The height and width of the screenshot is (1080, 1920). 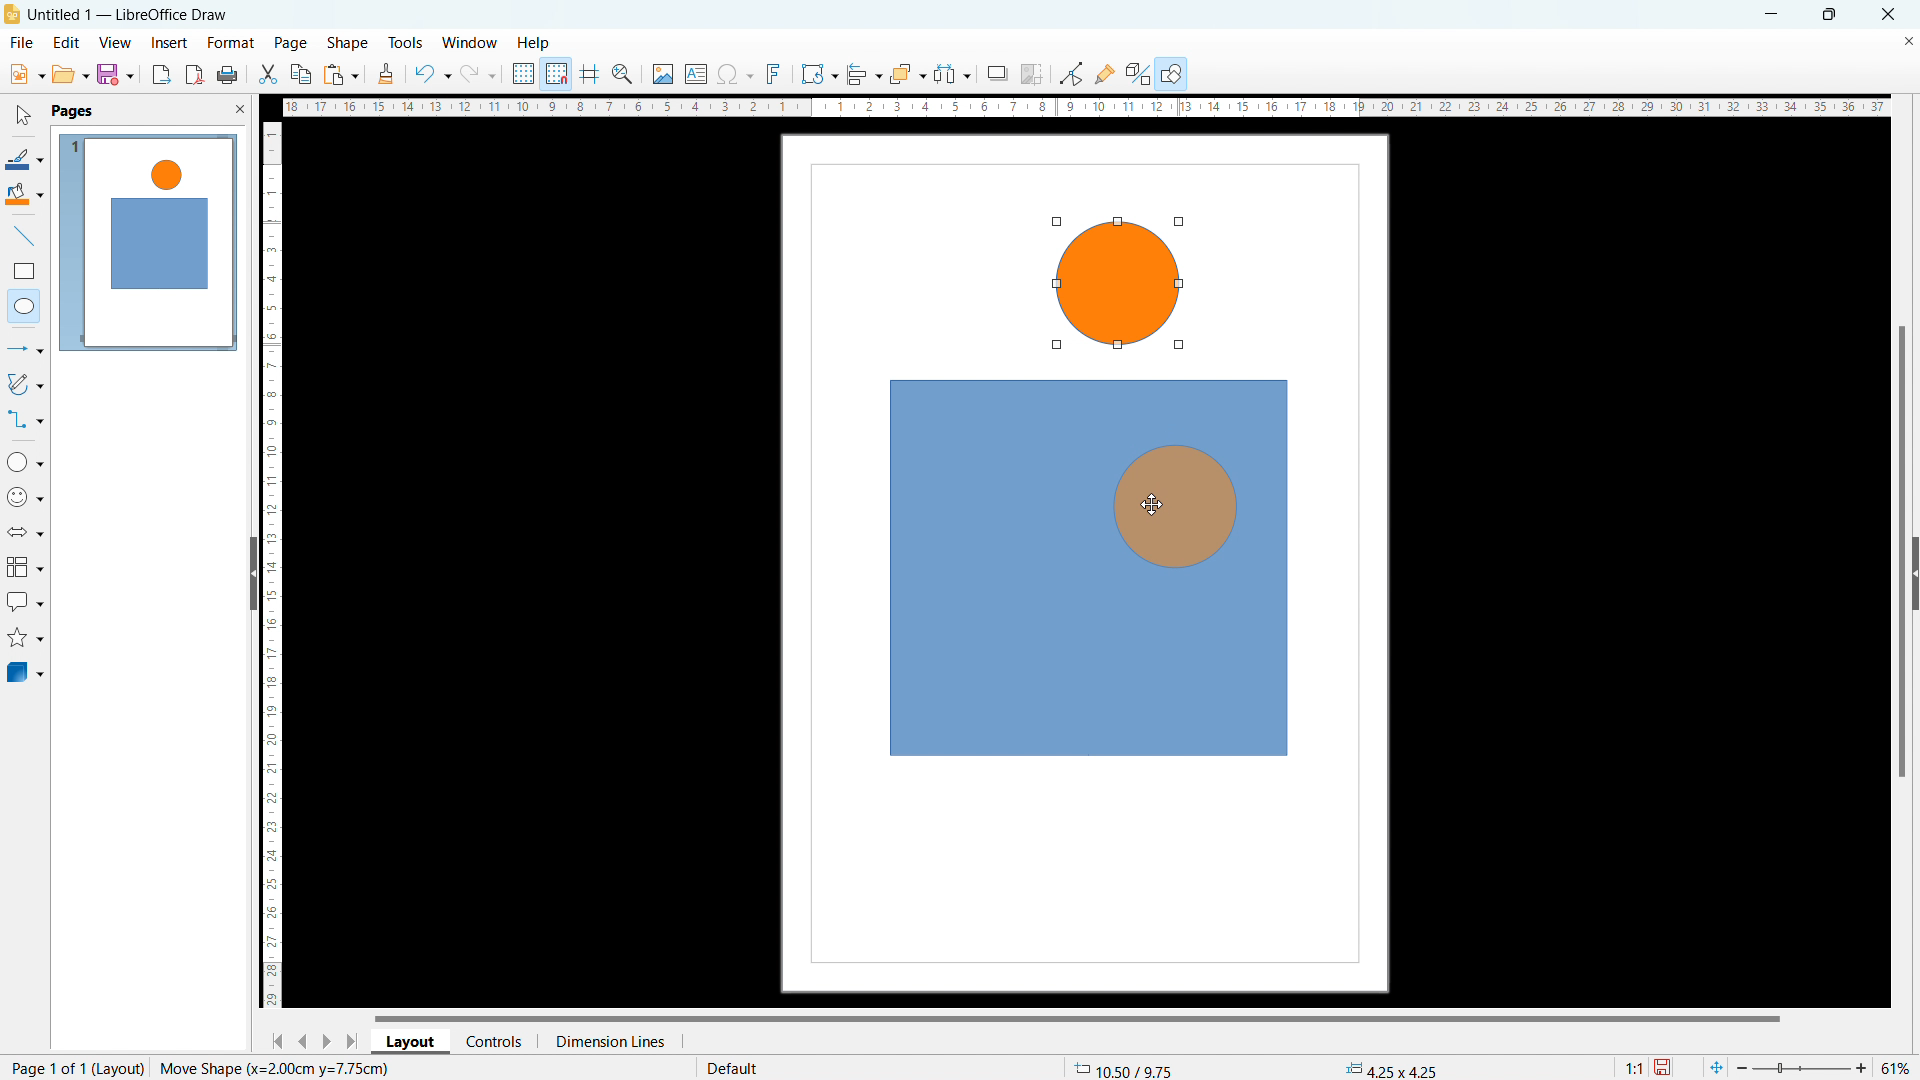 I want to click on zoom in, so click(x=1862, y=1066).